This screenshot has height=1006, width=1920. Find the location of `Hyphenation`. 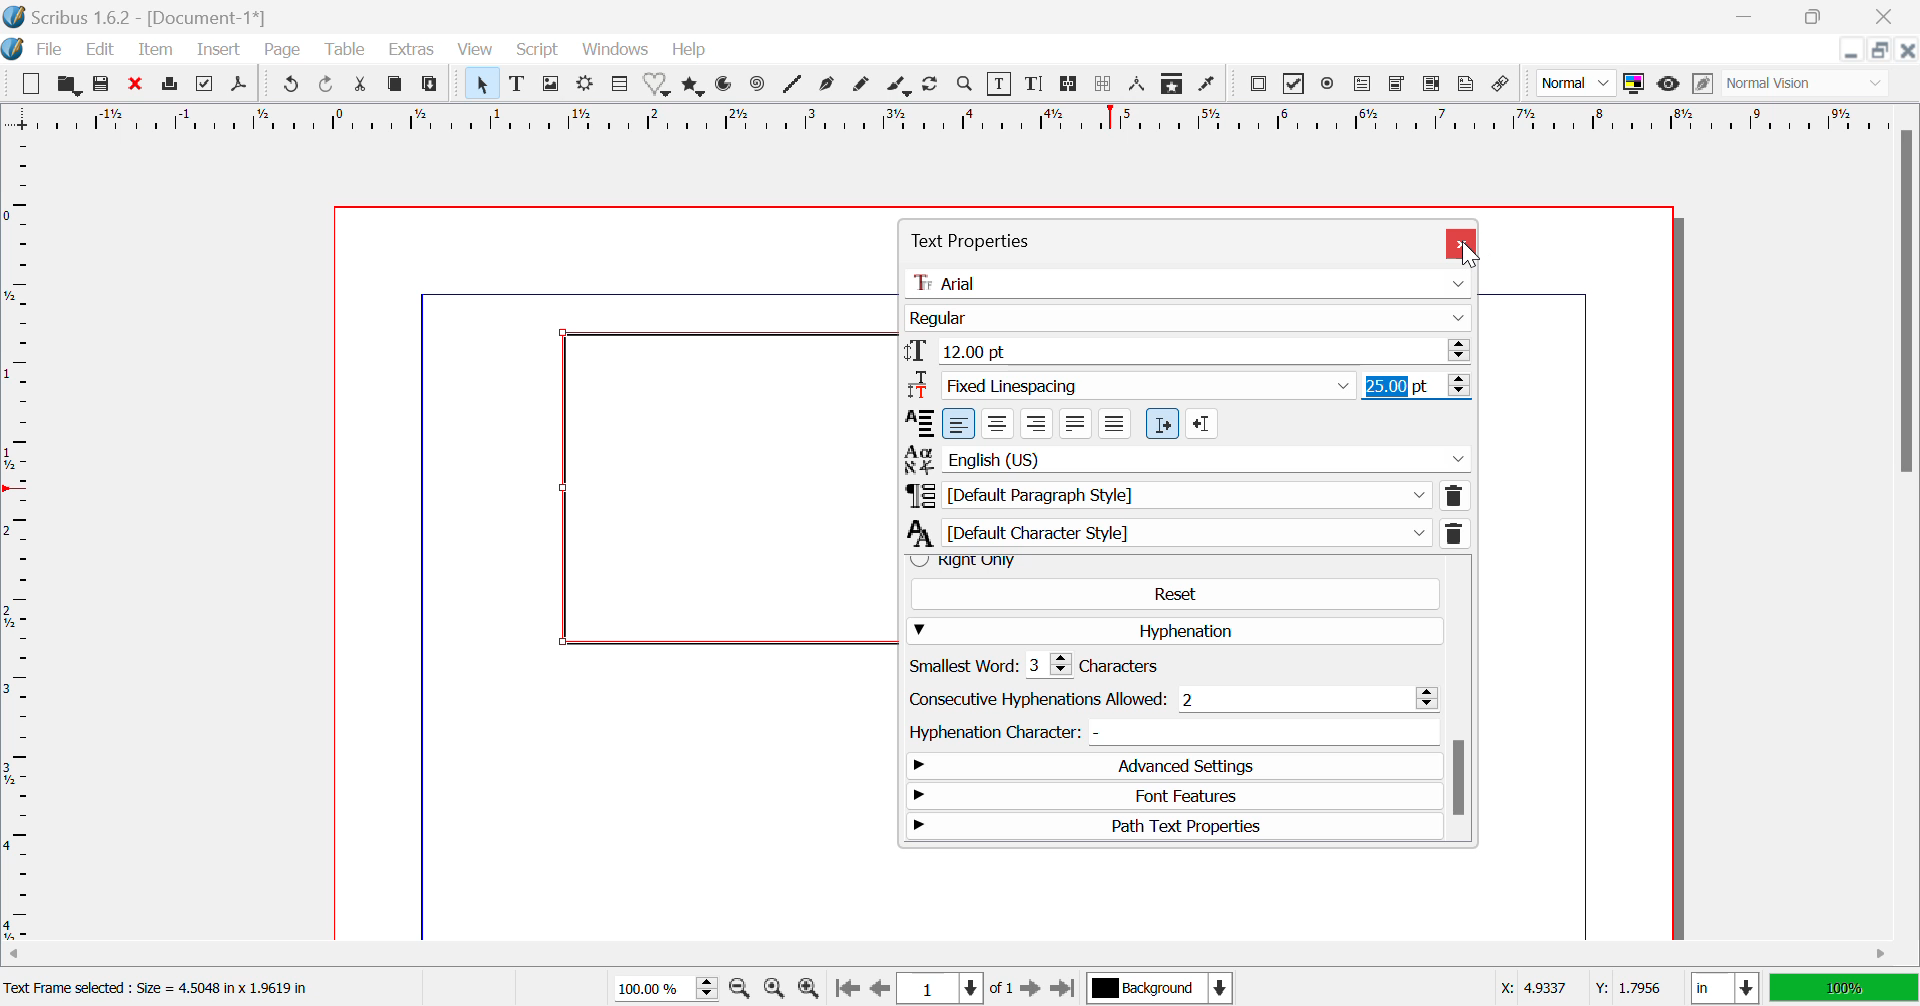

Hyphenation is located at coordinates (1176, 631).